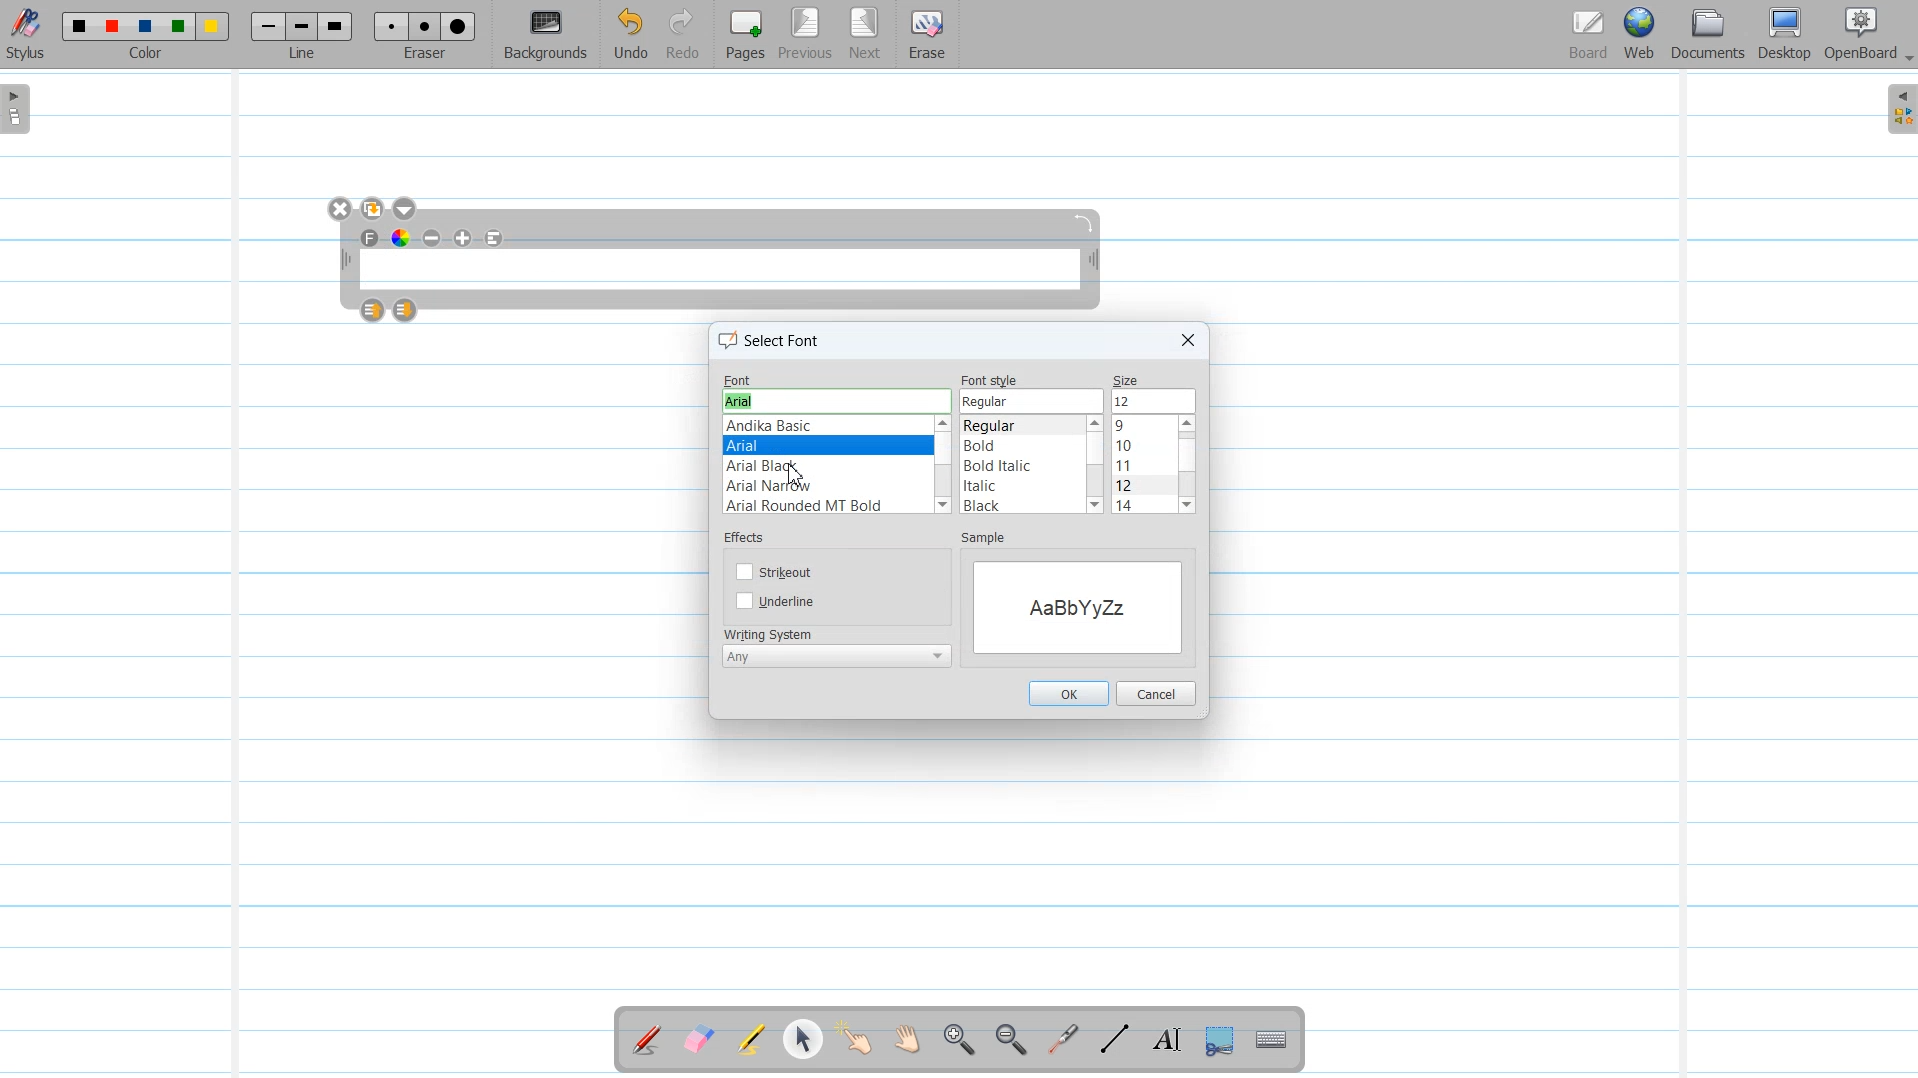 The image size is (1918, 1078). What do you see at coordinates (774, 343) in the screenshot?
I see `select font` at bounding box center [774, 343].